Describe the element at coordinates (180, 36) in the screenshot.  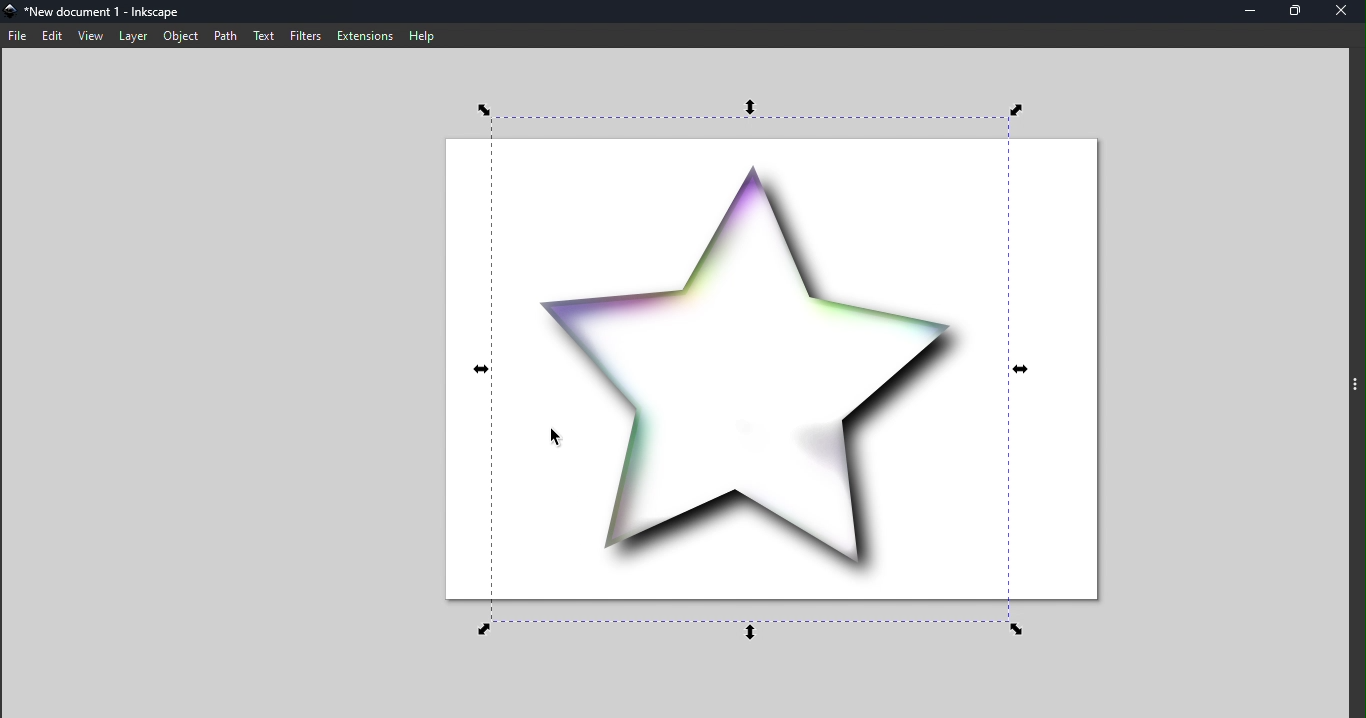
I see `Object` at that location.